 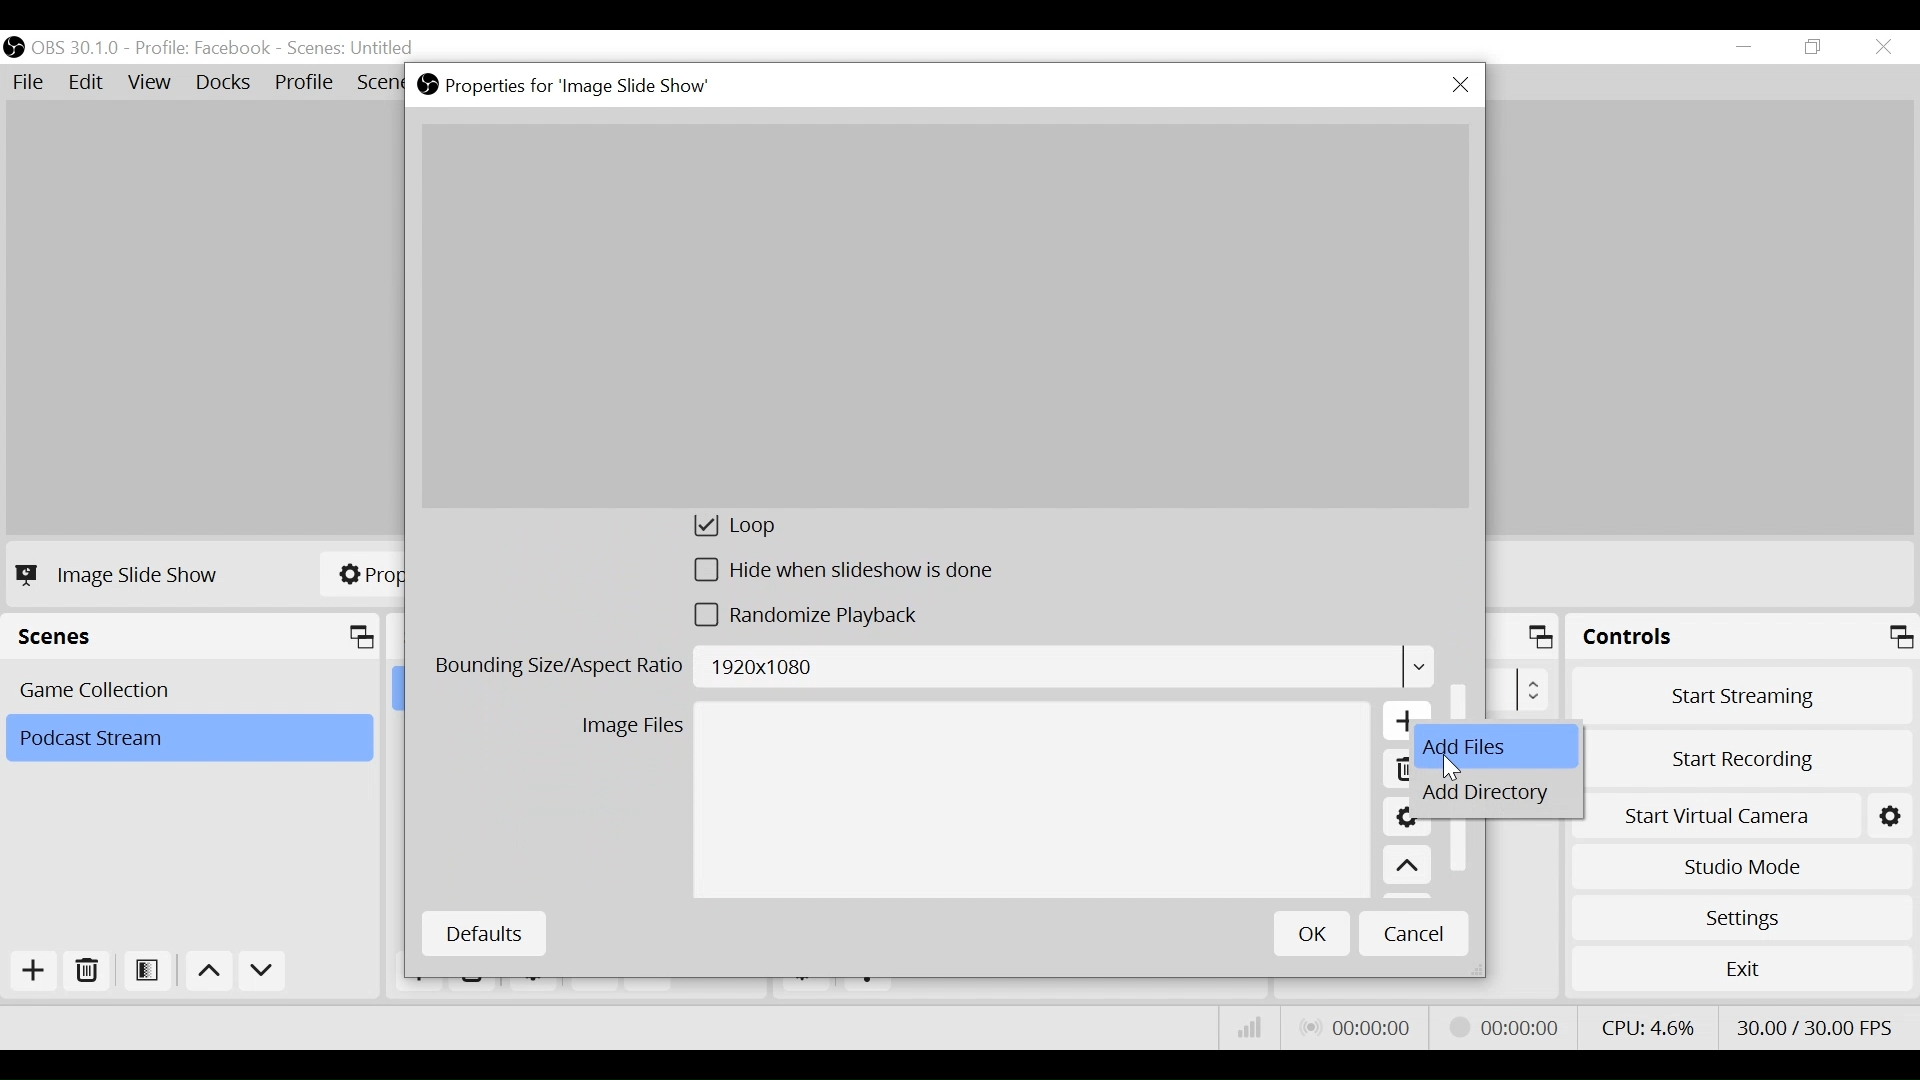 What do you see at coordinates (305, 84) in the screenshot?
I see `Profile` at bounding box center [305, 84].